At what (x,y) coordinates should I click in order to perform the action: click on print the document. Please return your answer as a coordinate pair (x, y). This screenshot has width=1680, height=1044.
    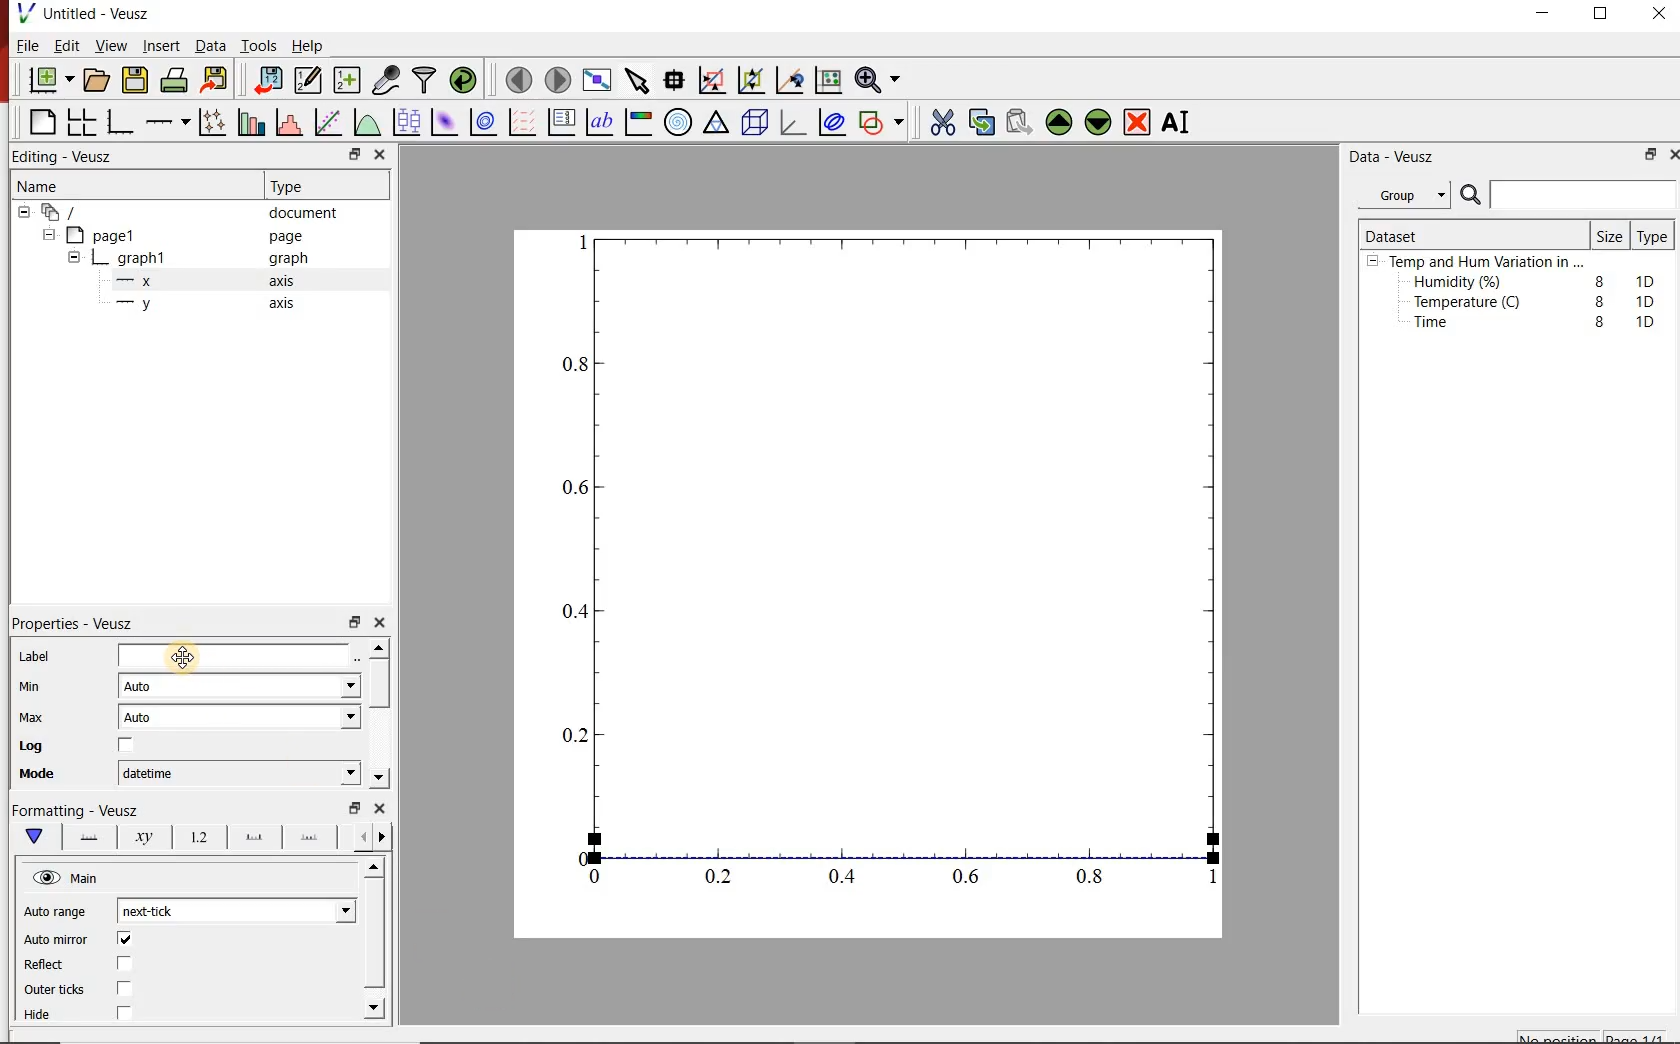
    Looking at the image, I should click on (175, 83).